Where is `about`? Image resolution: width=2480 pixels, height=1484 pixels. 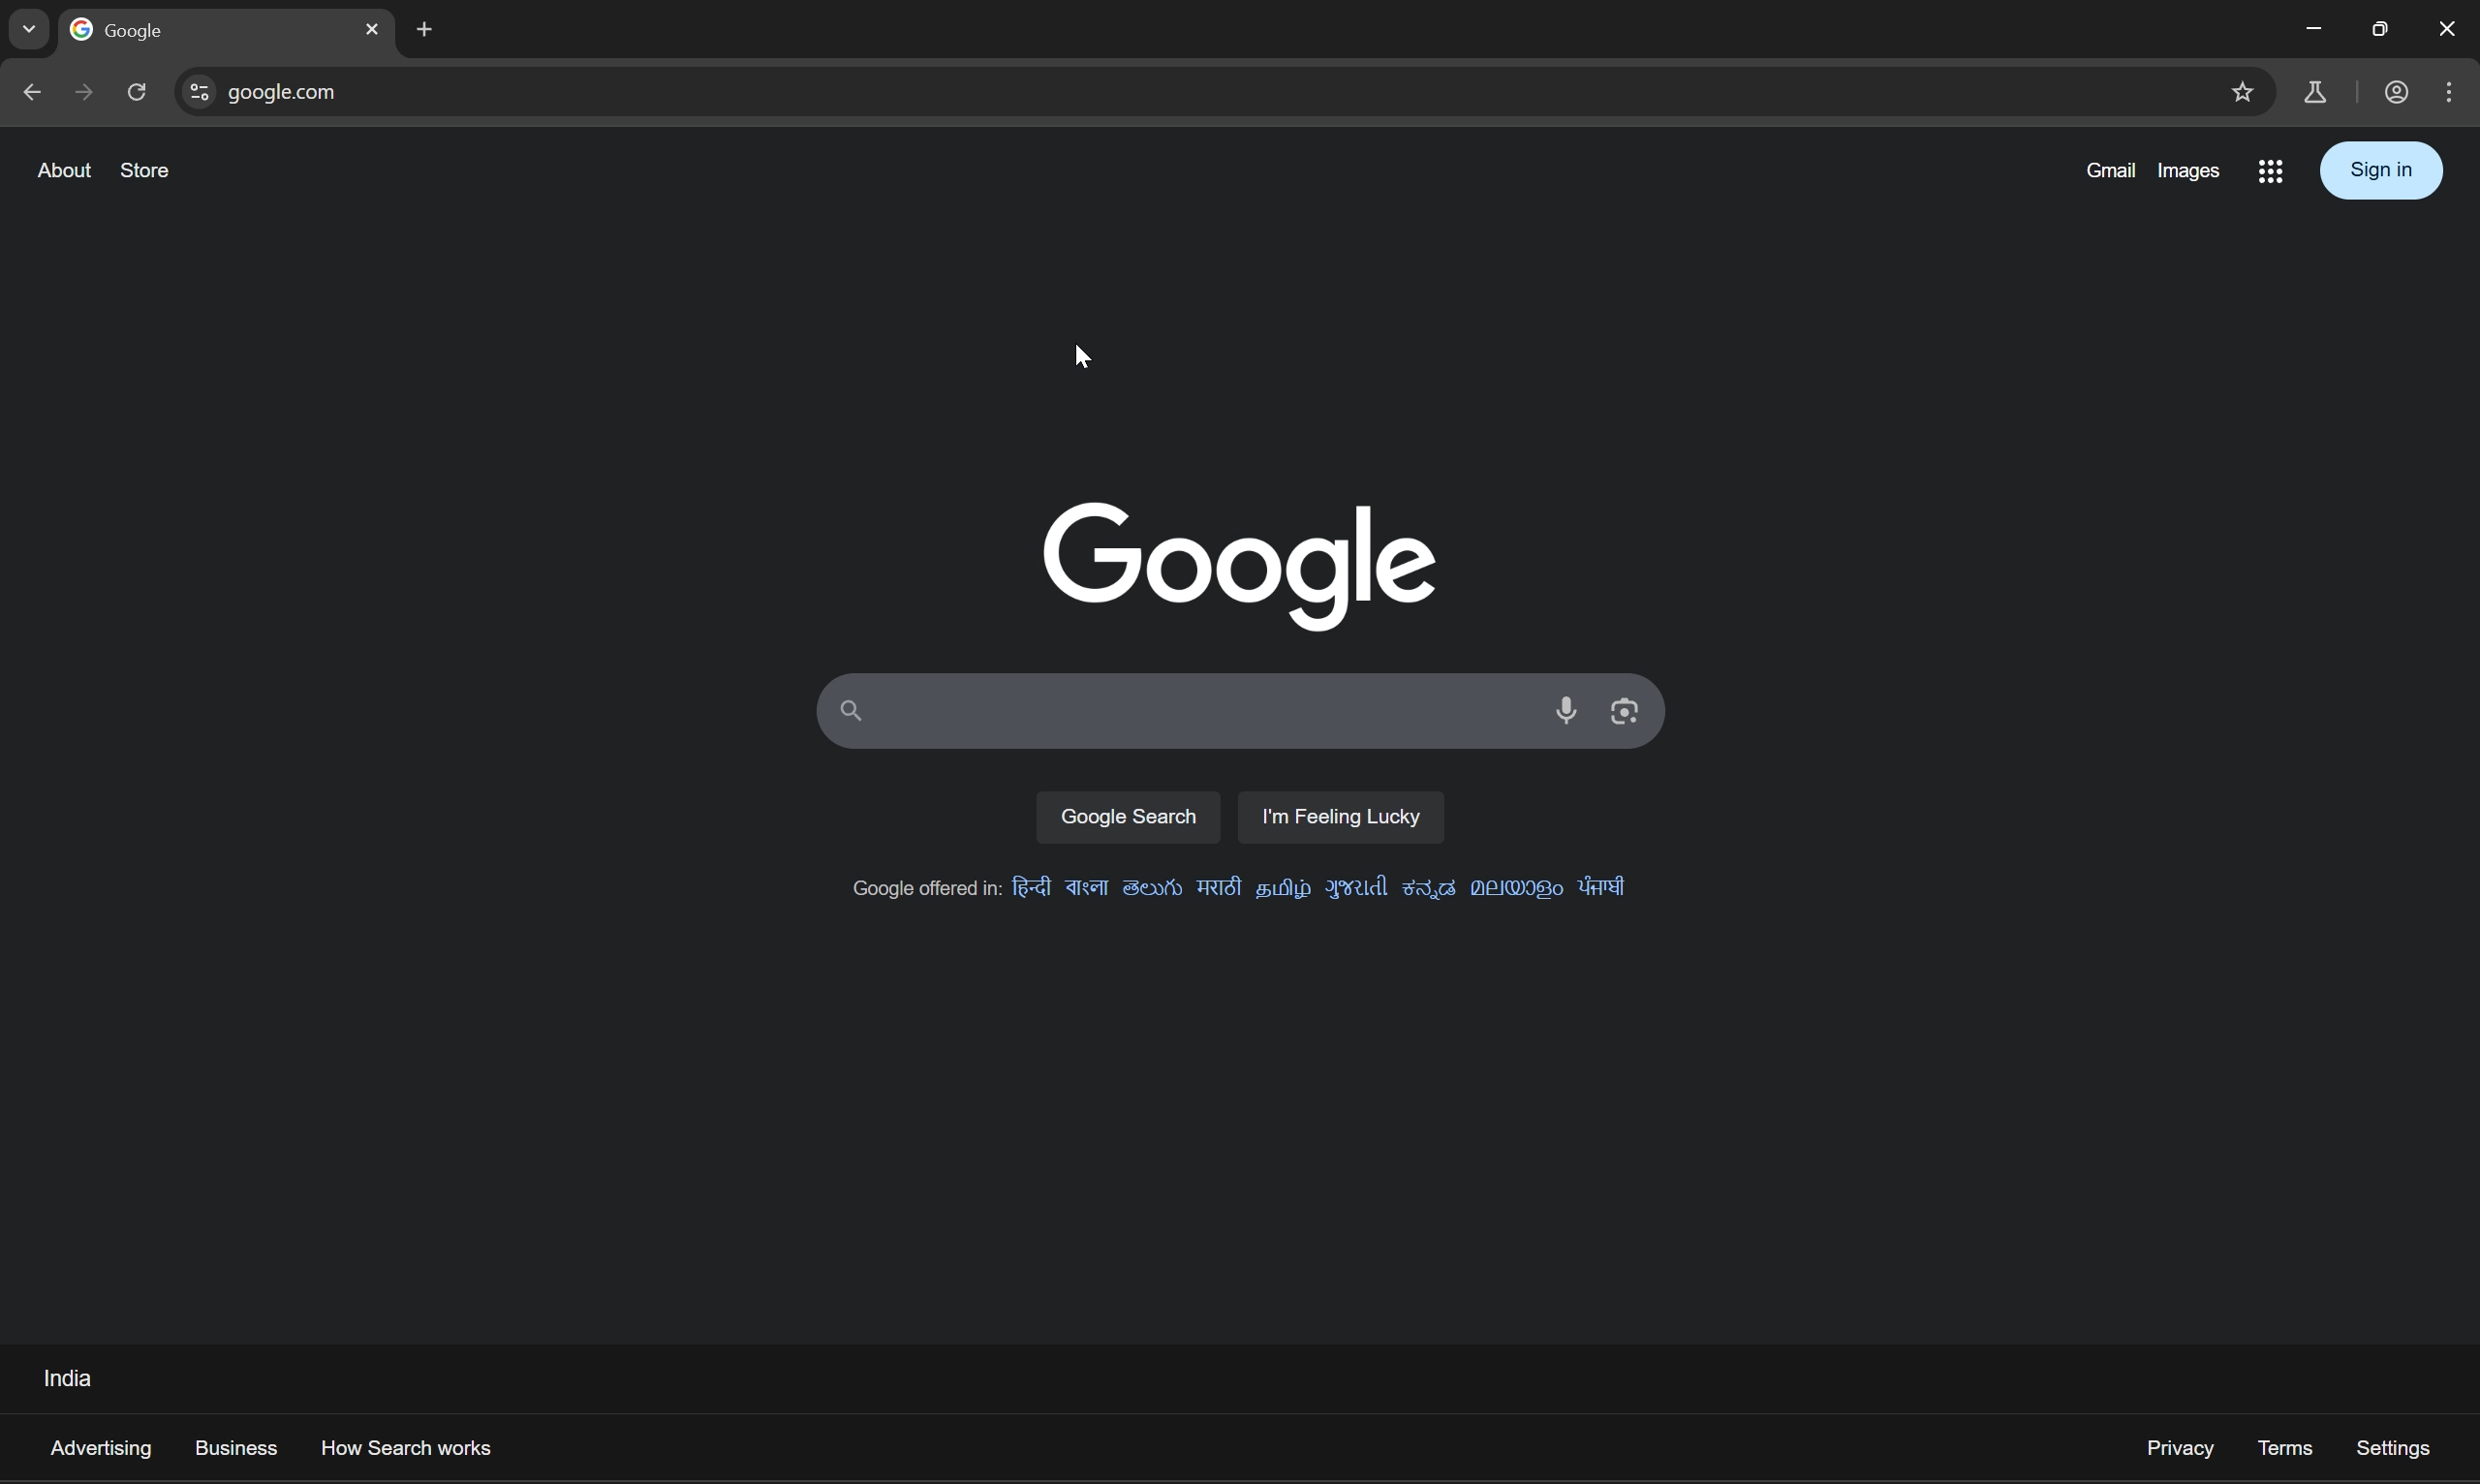 about is located at coordinates (64, 172).